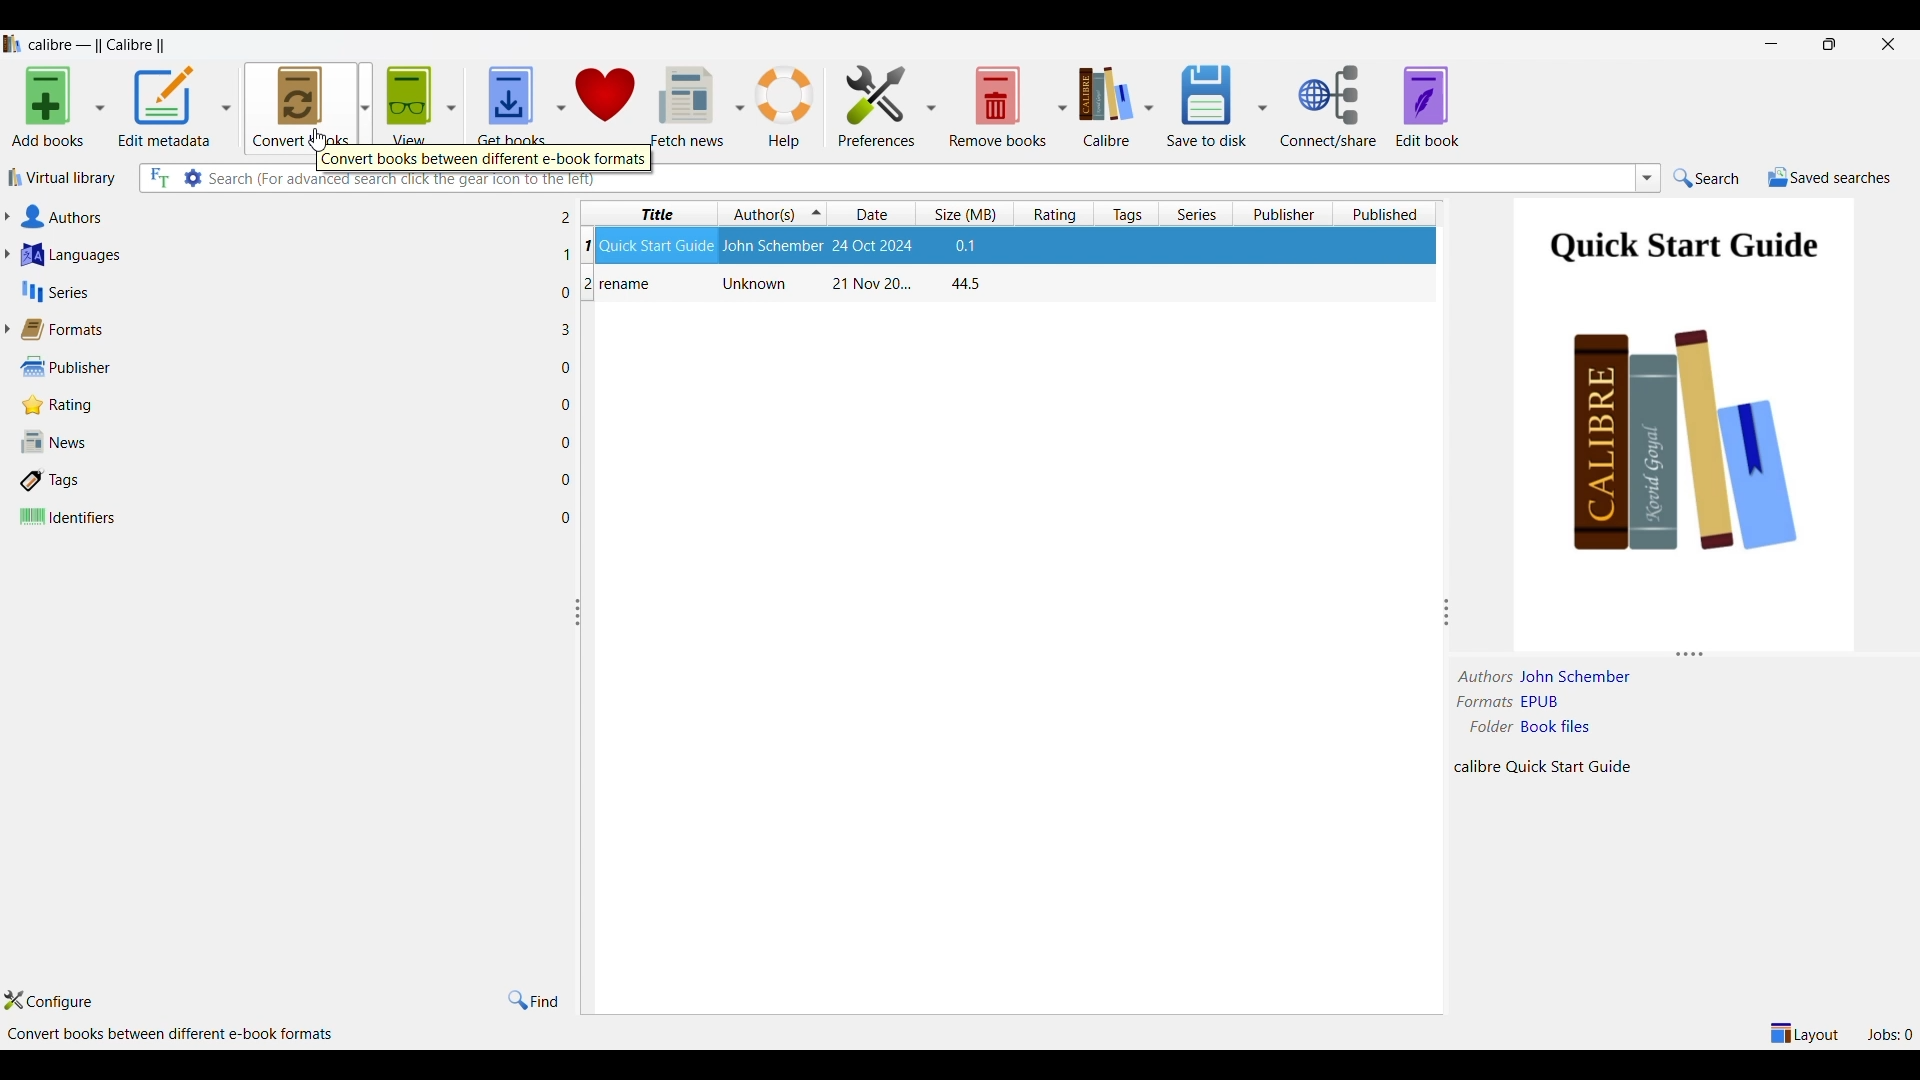  What do you see at coordinates (484, 162) in the screenshot?
I see `Description of selected icon` at bounding box center [484, 162].